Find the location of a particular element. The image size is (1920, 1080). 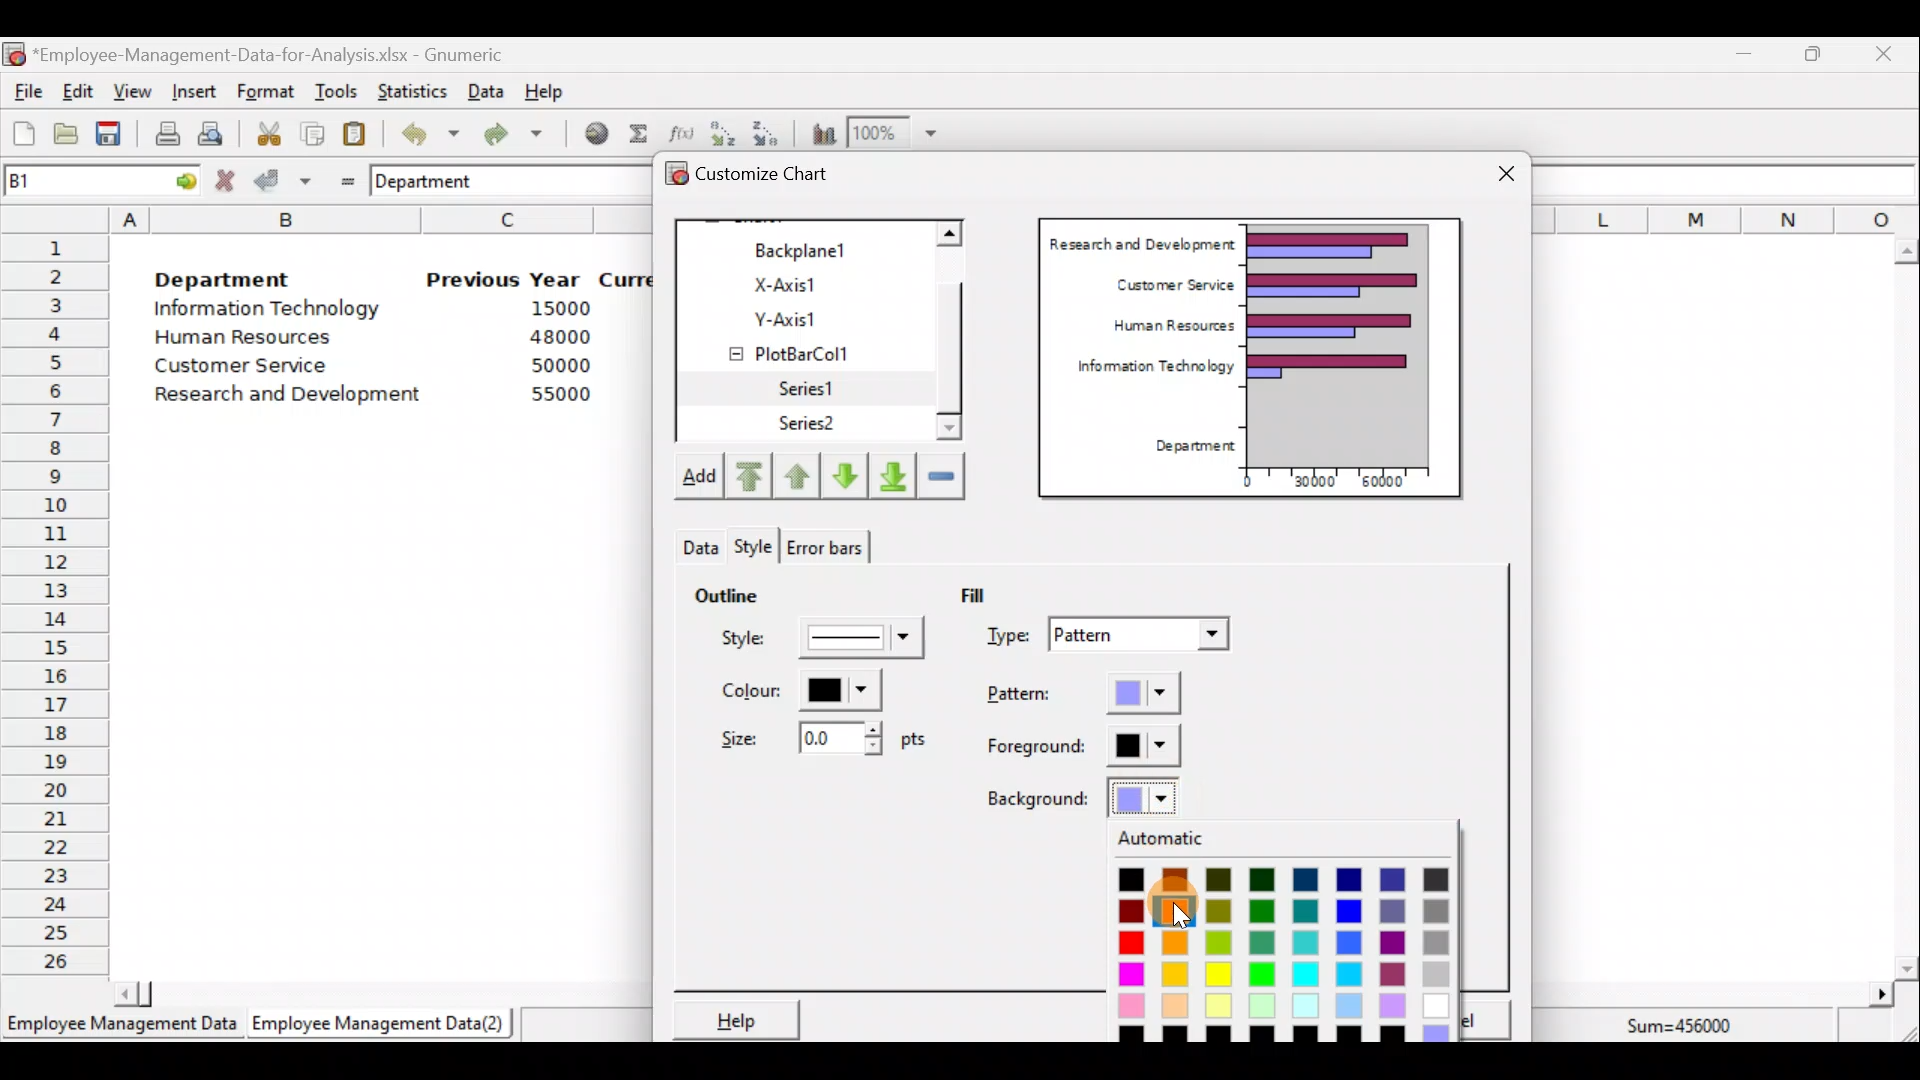

Formula bar is located at coordinates (1730, 180).